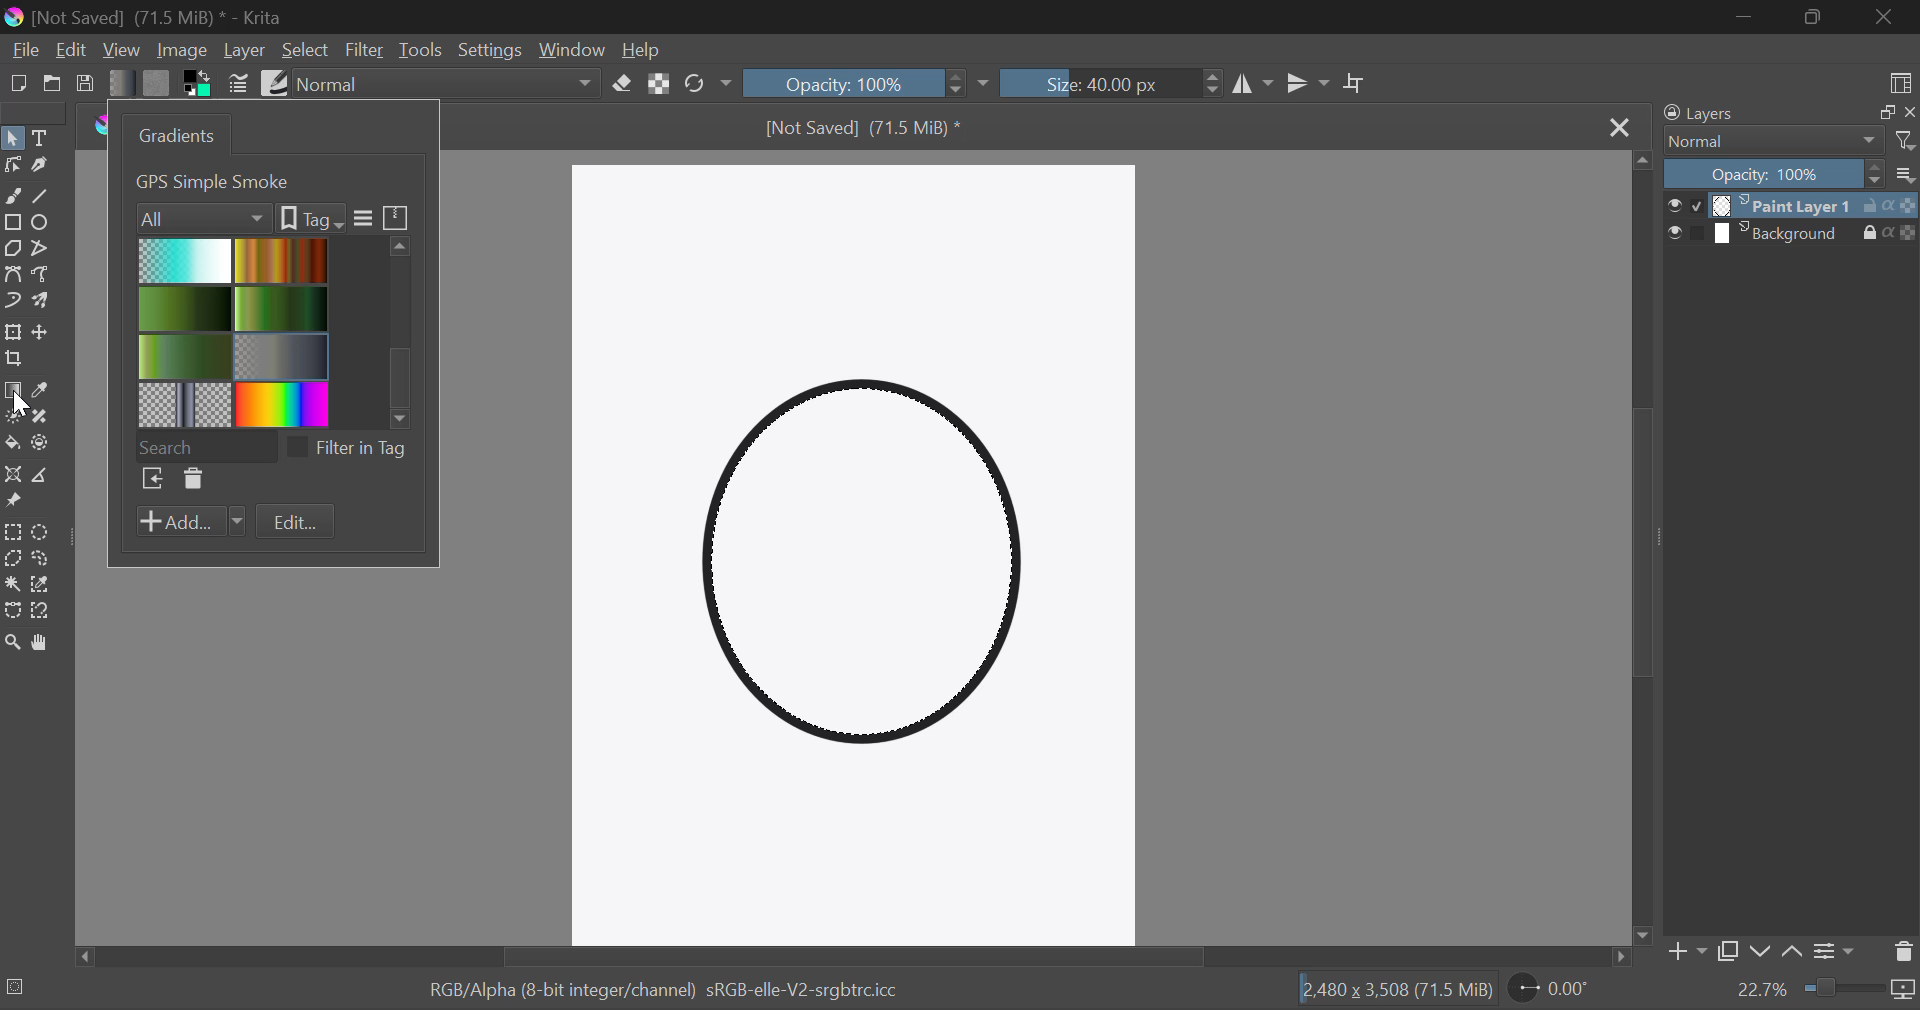  I want to click on Similar Color Selection, so click(49, 583).